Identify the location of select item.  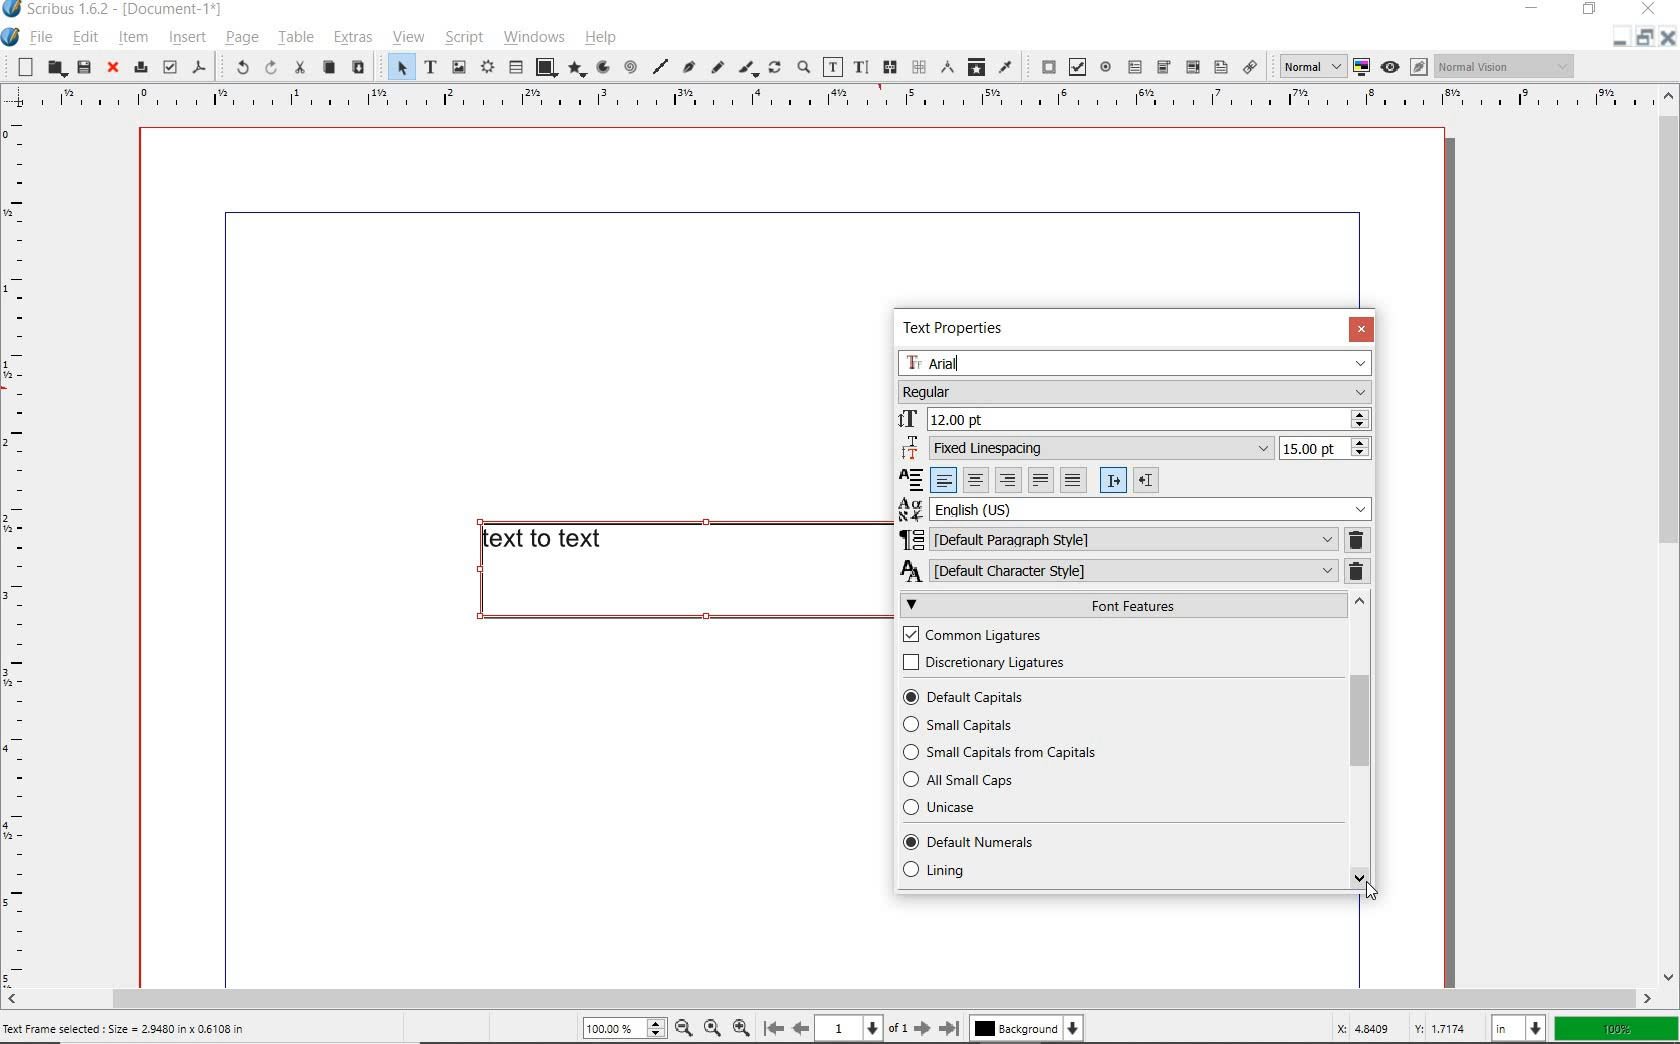
(398, 68).